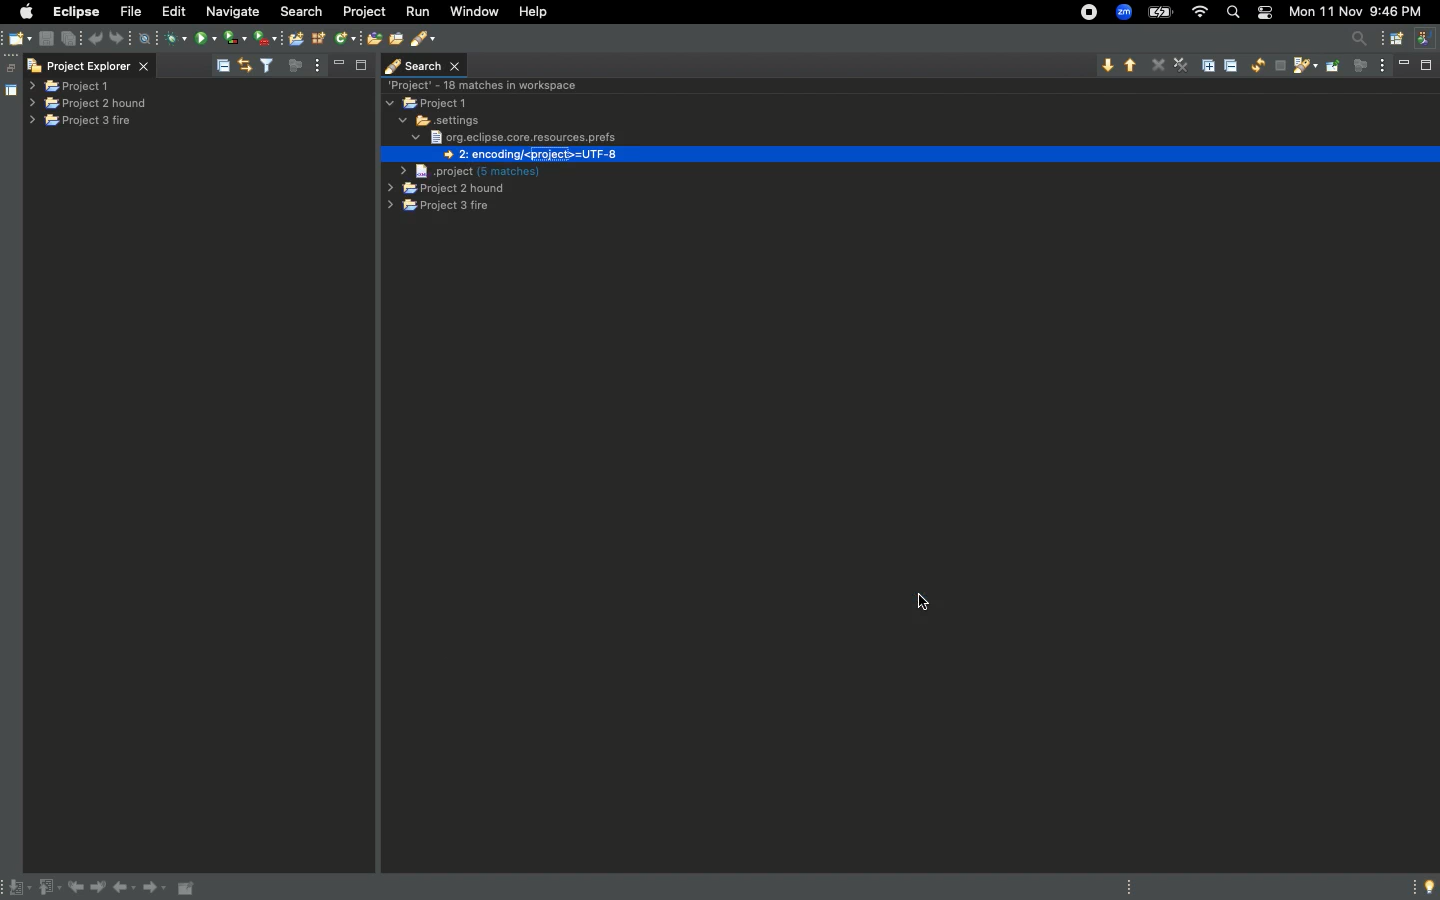 This screenshot has width=1440, height=900. What do you see at coordinates (126, 890) in the screenshot?
I see `Back` at bounding box center [126, 890].